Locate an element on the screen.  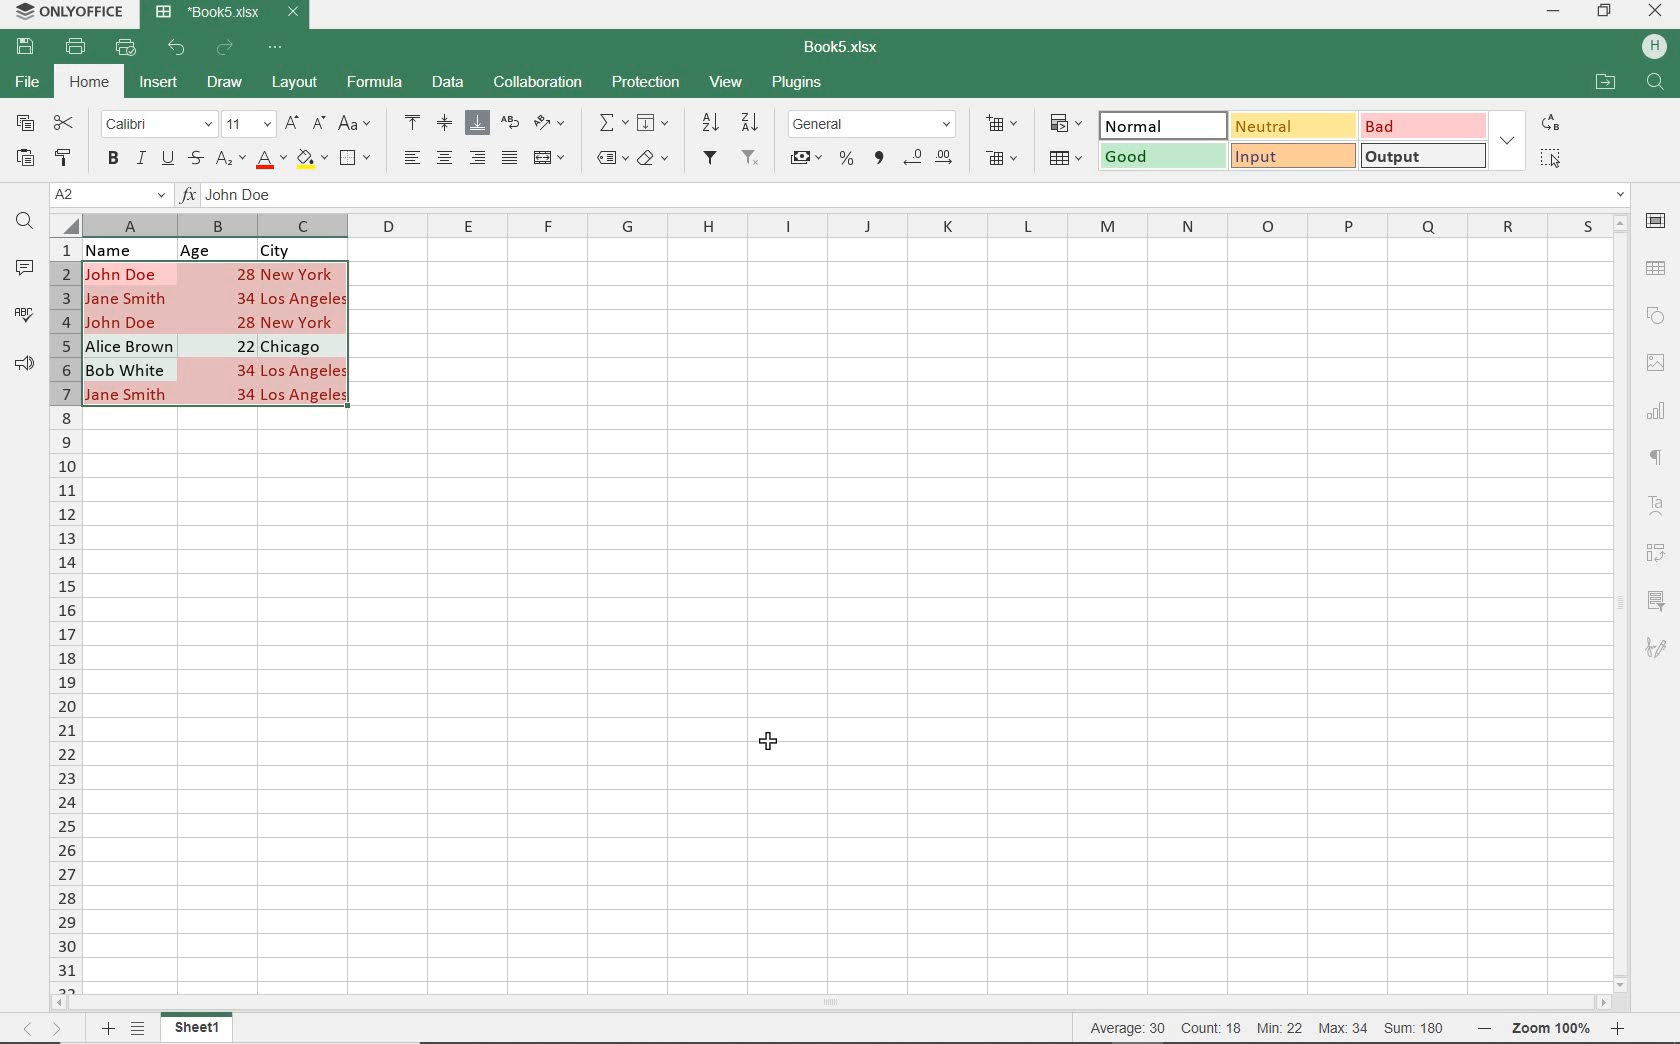
OPEN FILE LOCATION is located at coordinates (1605, 84).